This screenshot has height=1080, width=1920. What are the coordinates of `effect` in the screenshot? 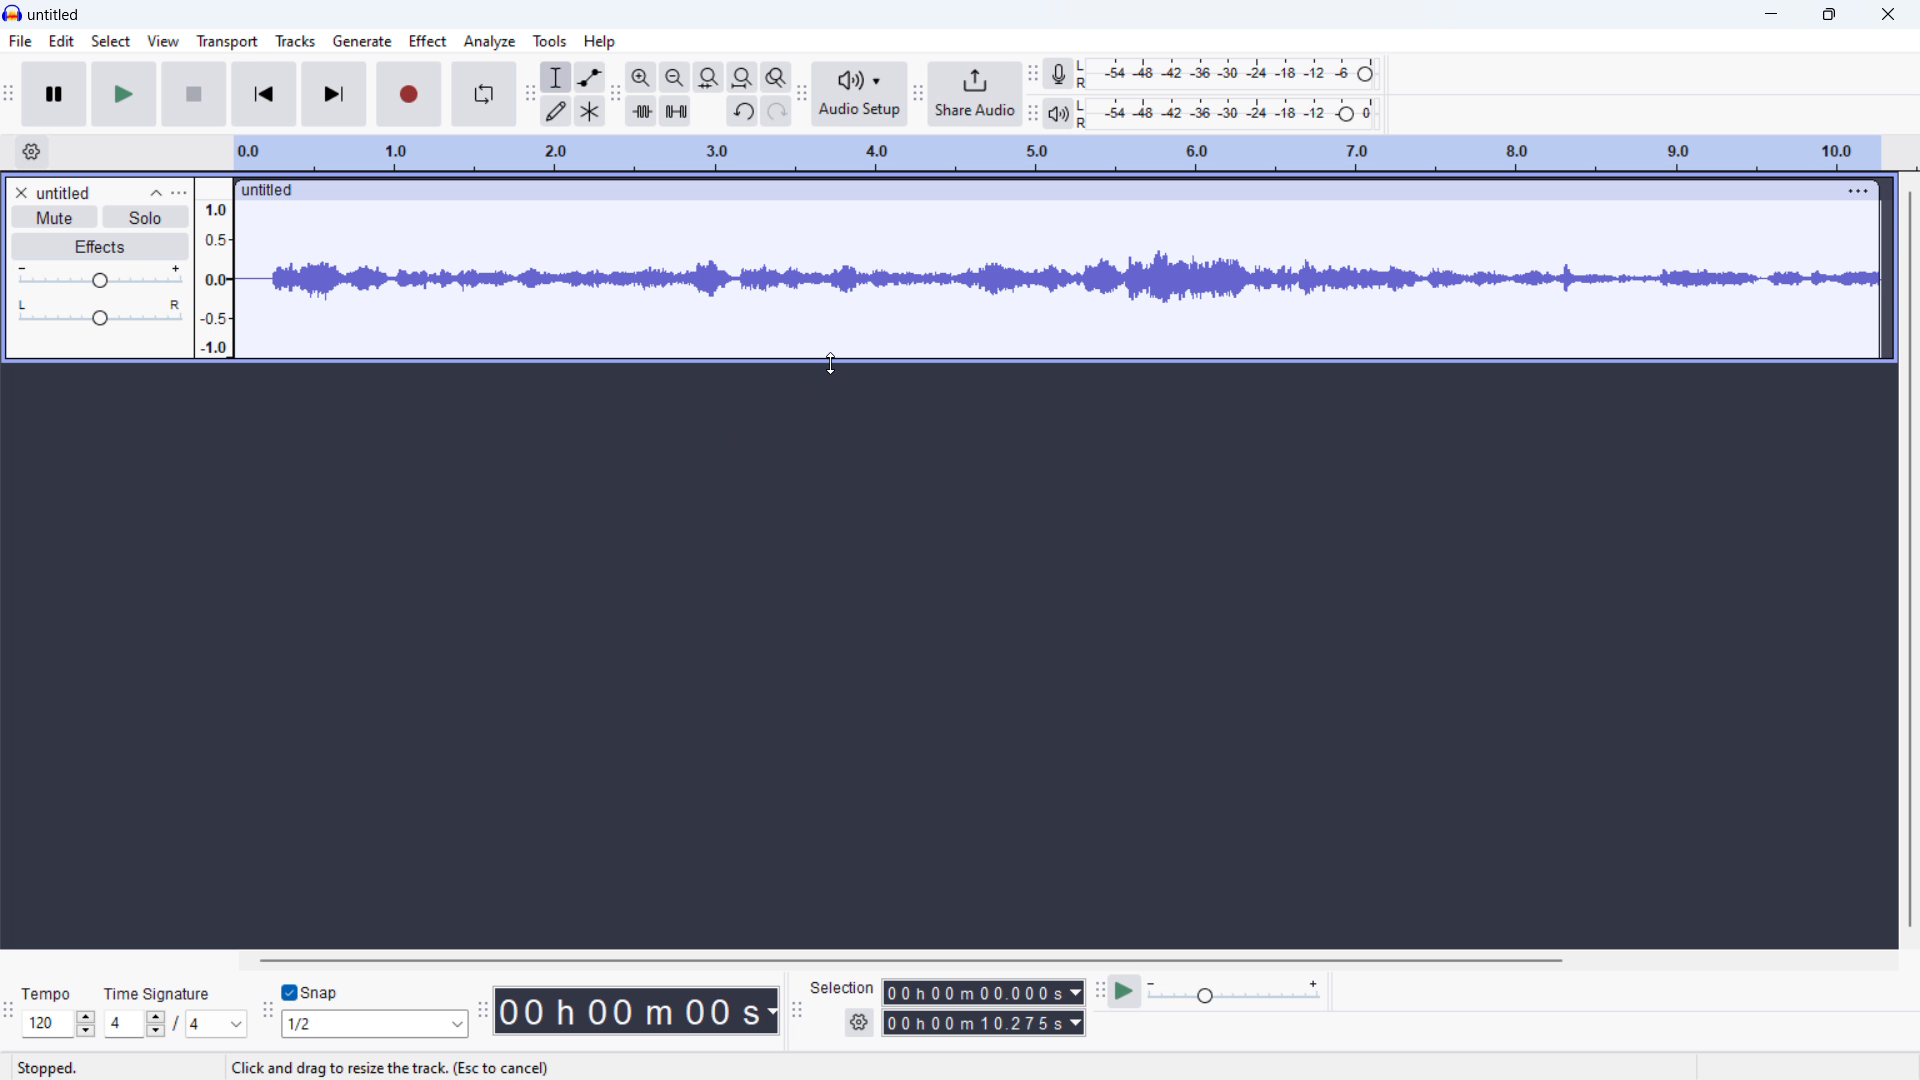 It's located at (426, 41).